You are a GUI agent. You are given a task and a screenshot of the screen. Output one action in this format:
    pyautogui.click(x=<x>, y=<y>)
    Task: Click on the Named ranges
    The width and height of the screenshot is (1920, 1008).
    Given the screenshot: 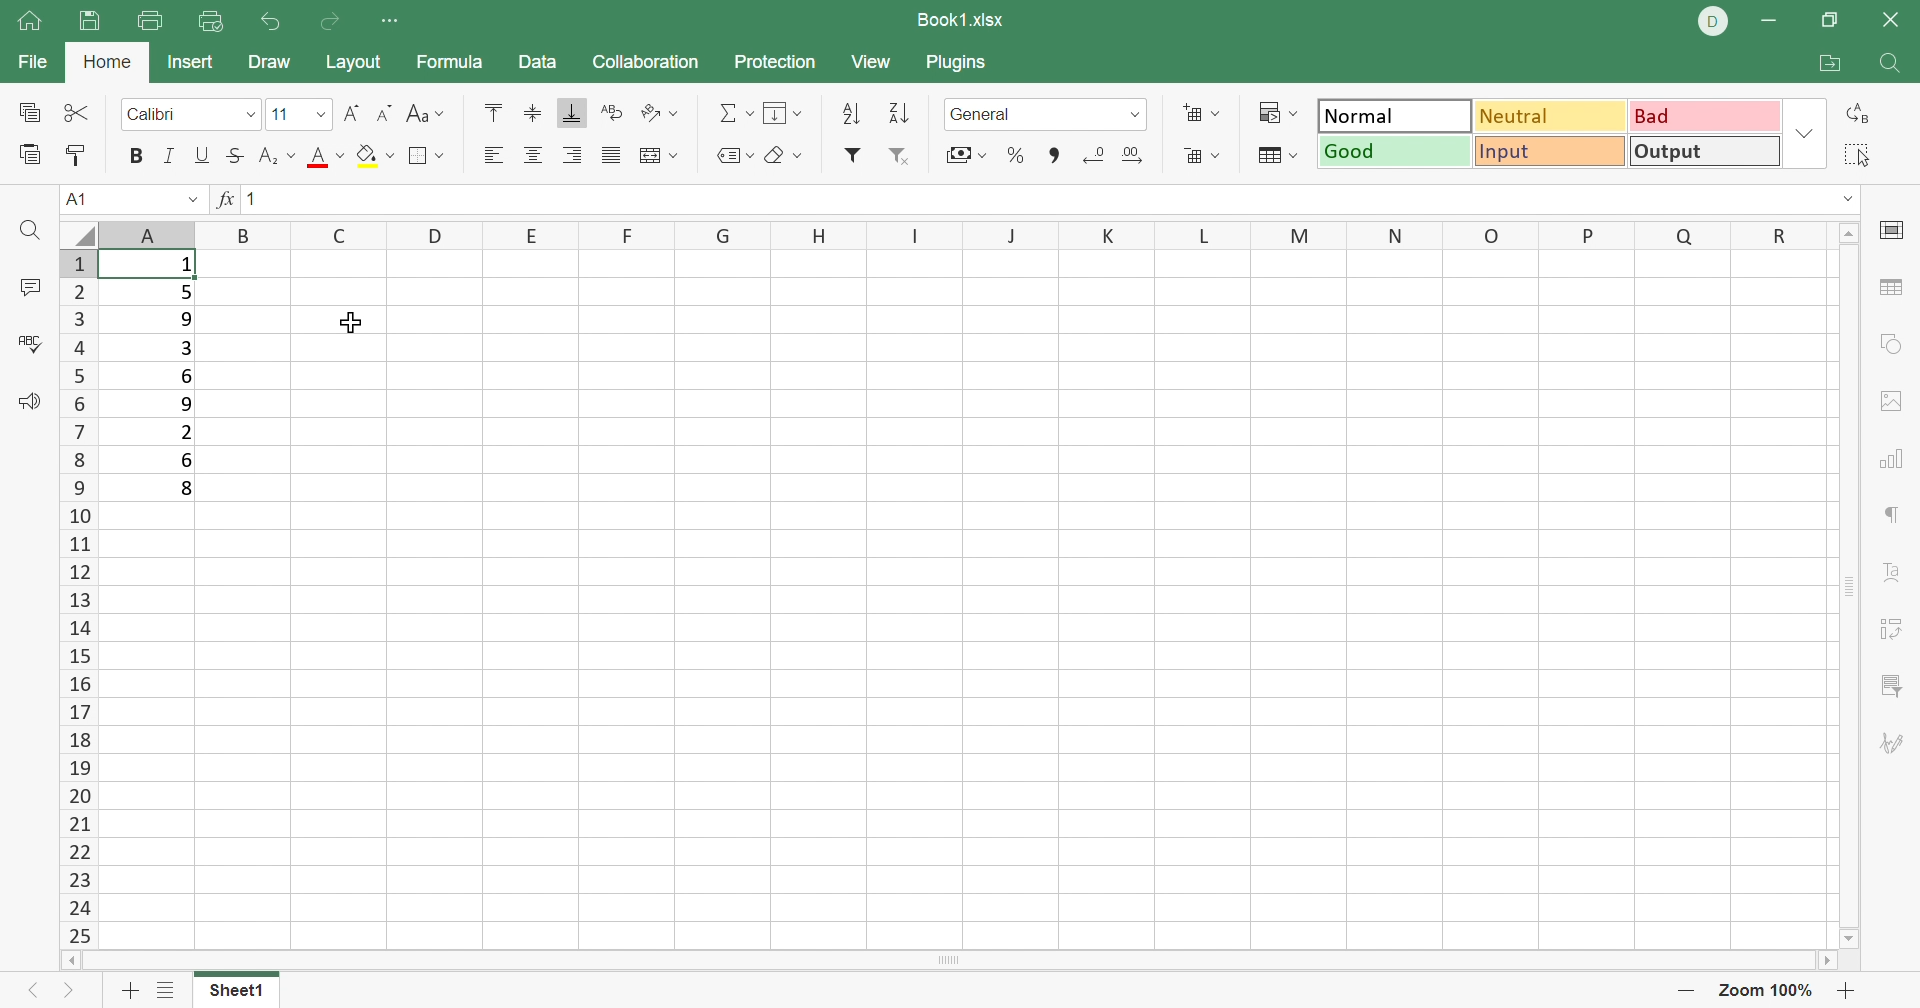 What is the action you would take?
    pyautogui.click(x=735, y=157)
    